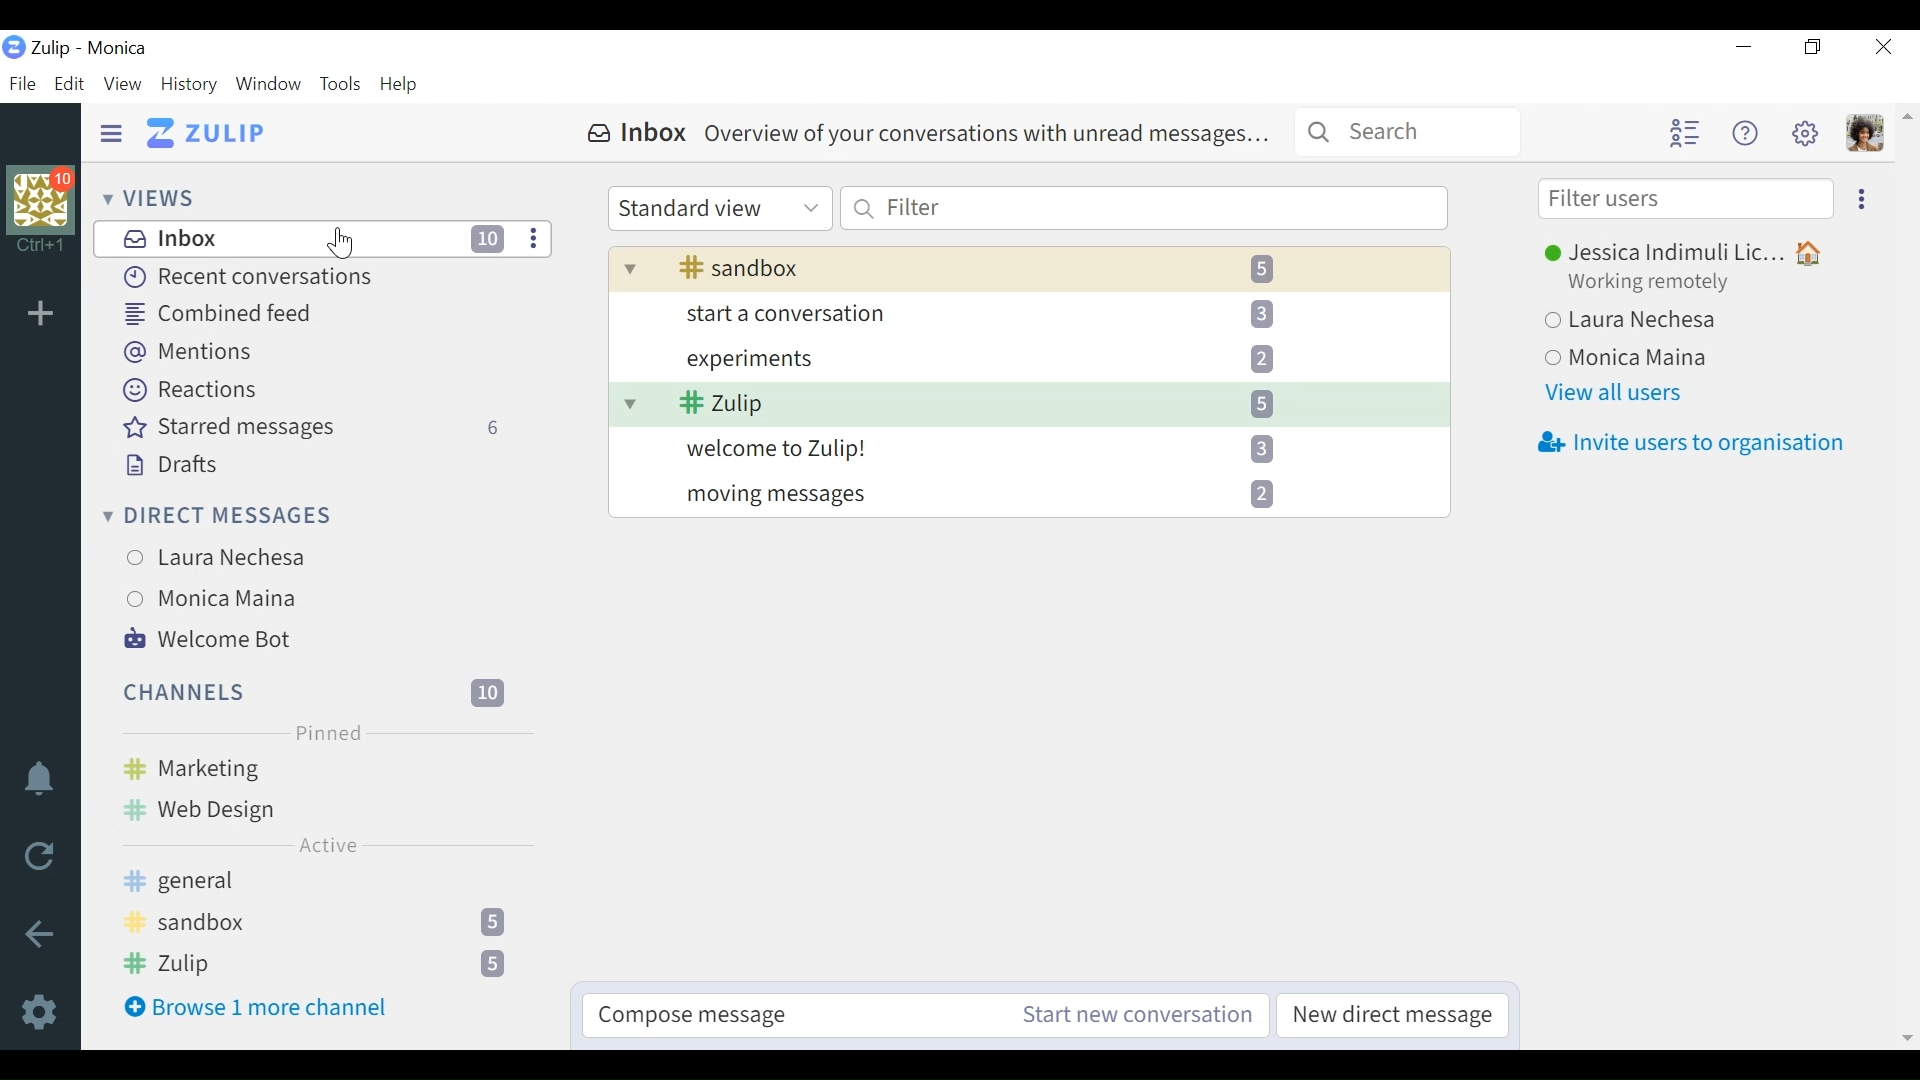  I want to click on Direct messages, so click(221, 516).